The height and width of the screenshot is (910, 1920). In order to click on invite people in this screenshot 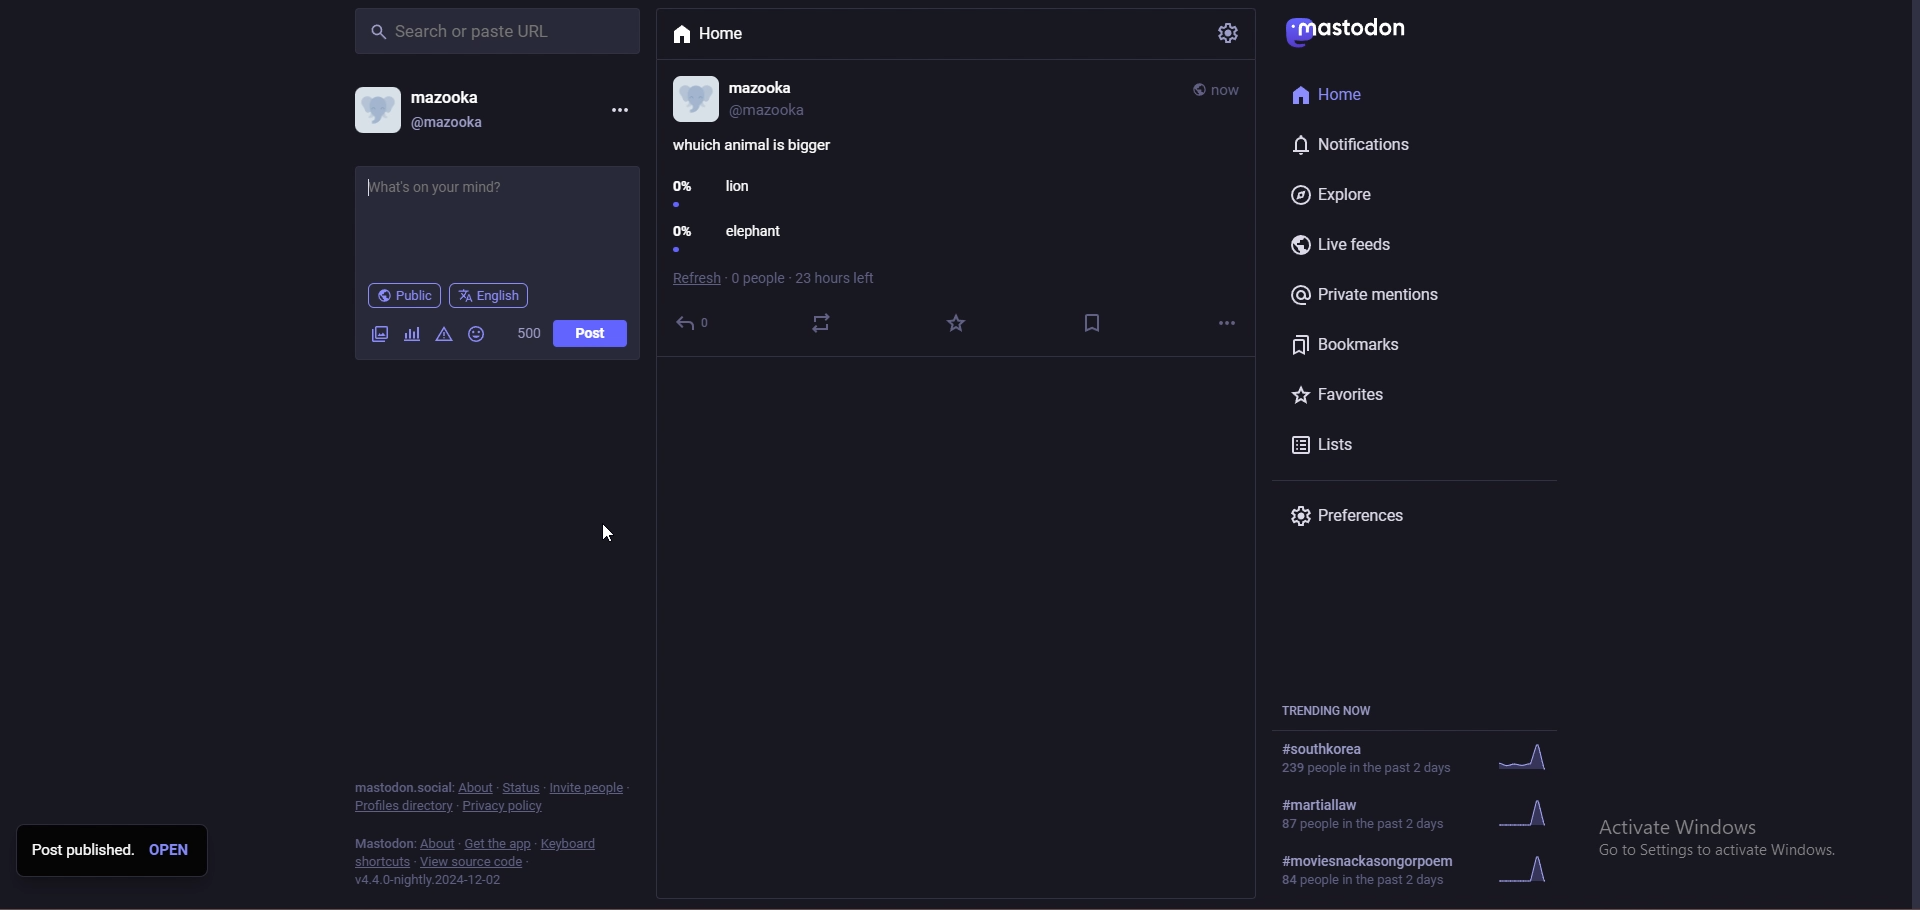, I will do `click(590, 786)`.